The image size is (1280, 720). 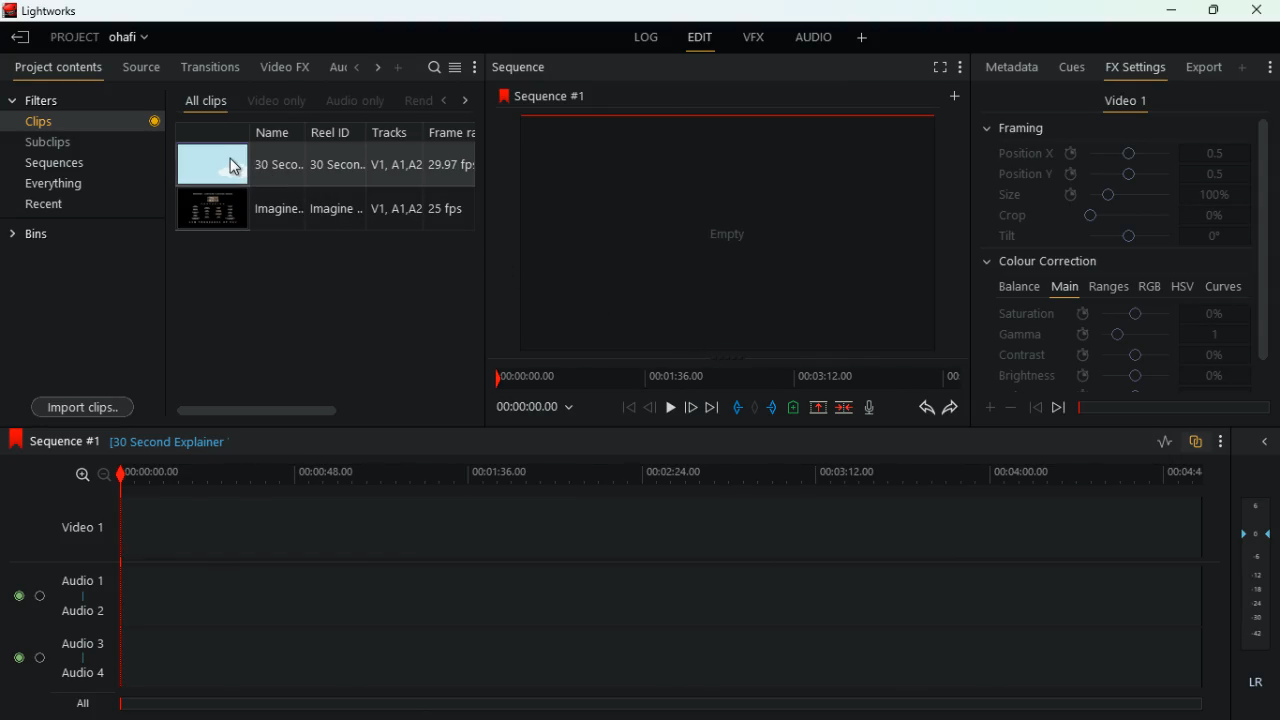 I want to click on rend, so click(x=418, y=99).